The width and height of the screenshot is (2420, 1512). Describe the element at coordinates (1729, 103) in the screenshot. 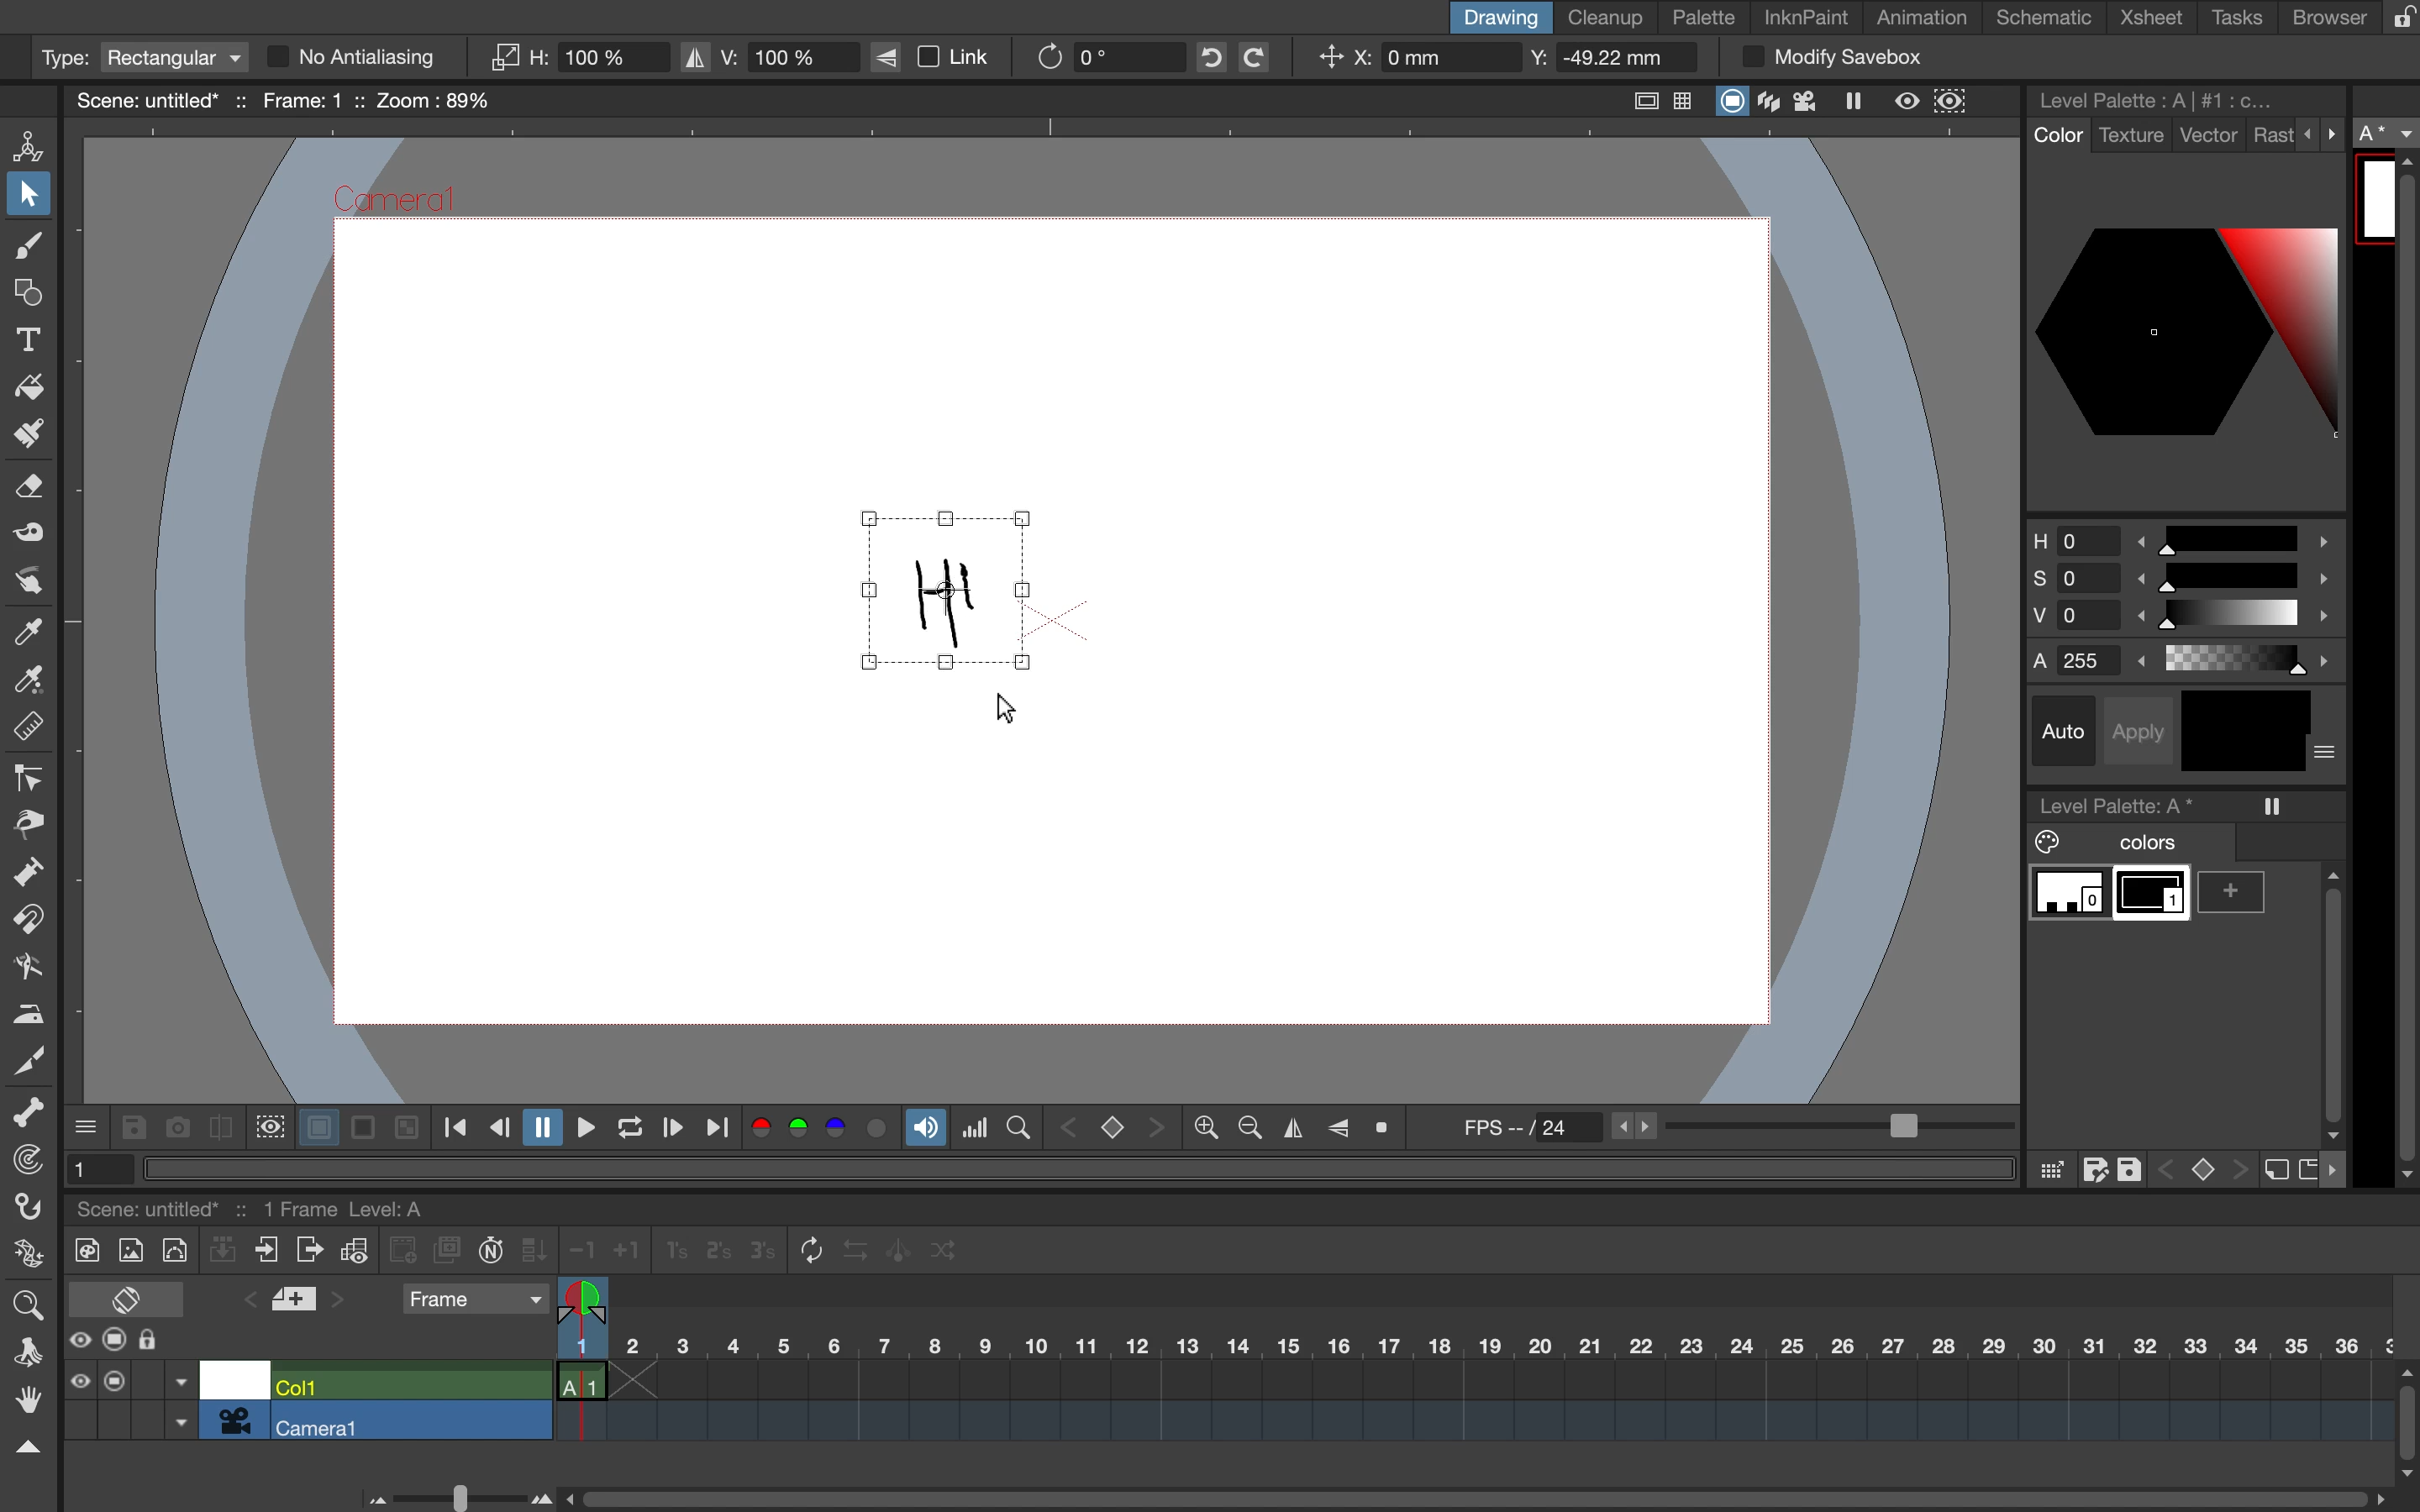

I see `camera stand view` at that location.